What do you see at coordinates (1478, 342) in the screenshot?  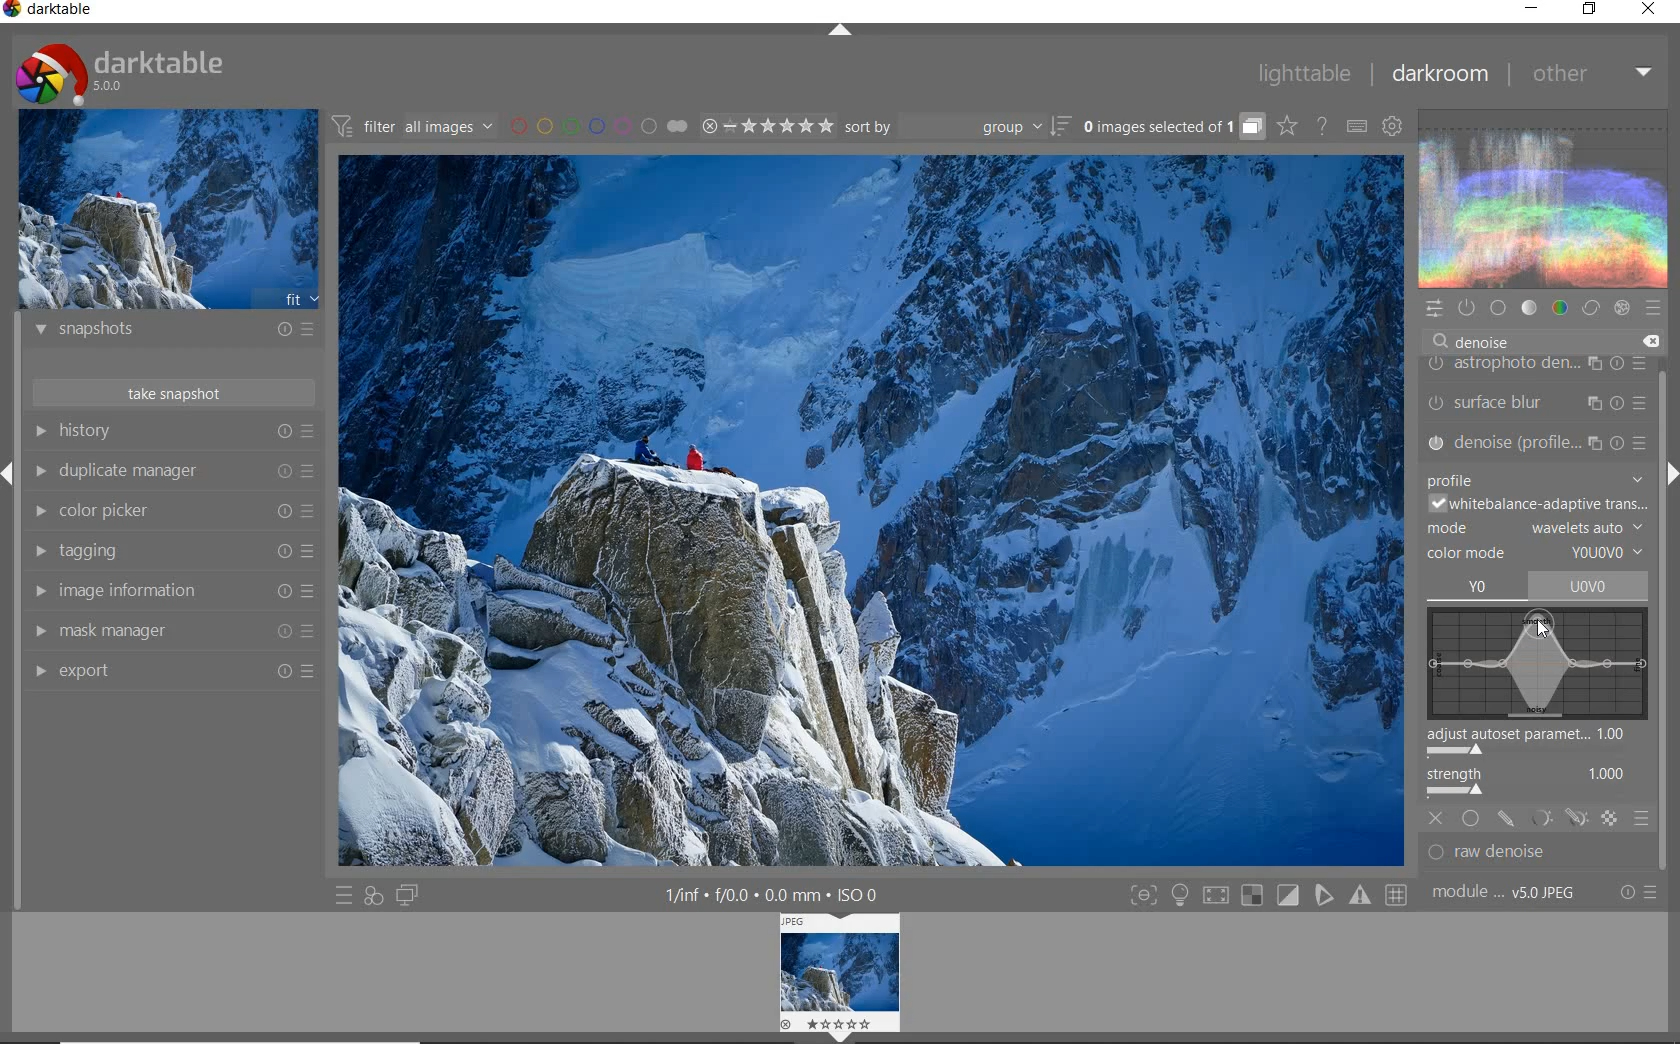 I see `DENOISE` at bounding box center [1478, 342].